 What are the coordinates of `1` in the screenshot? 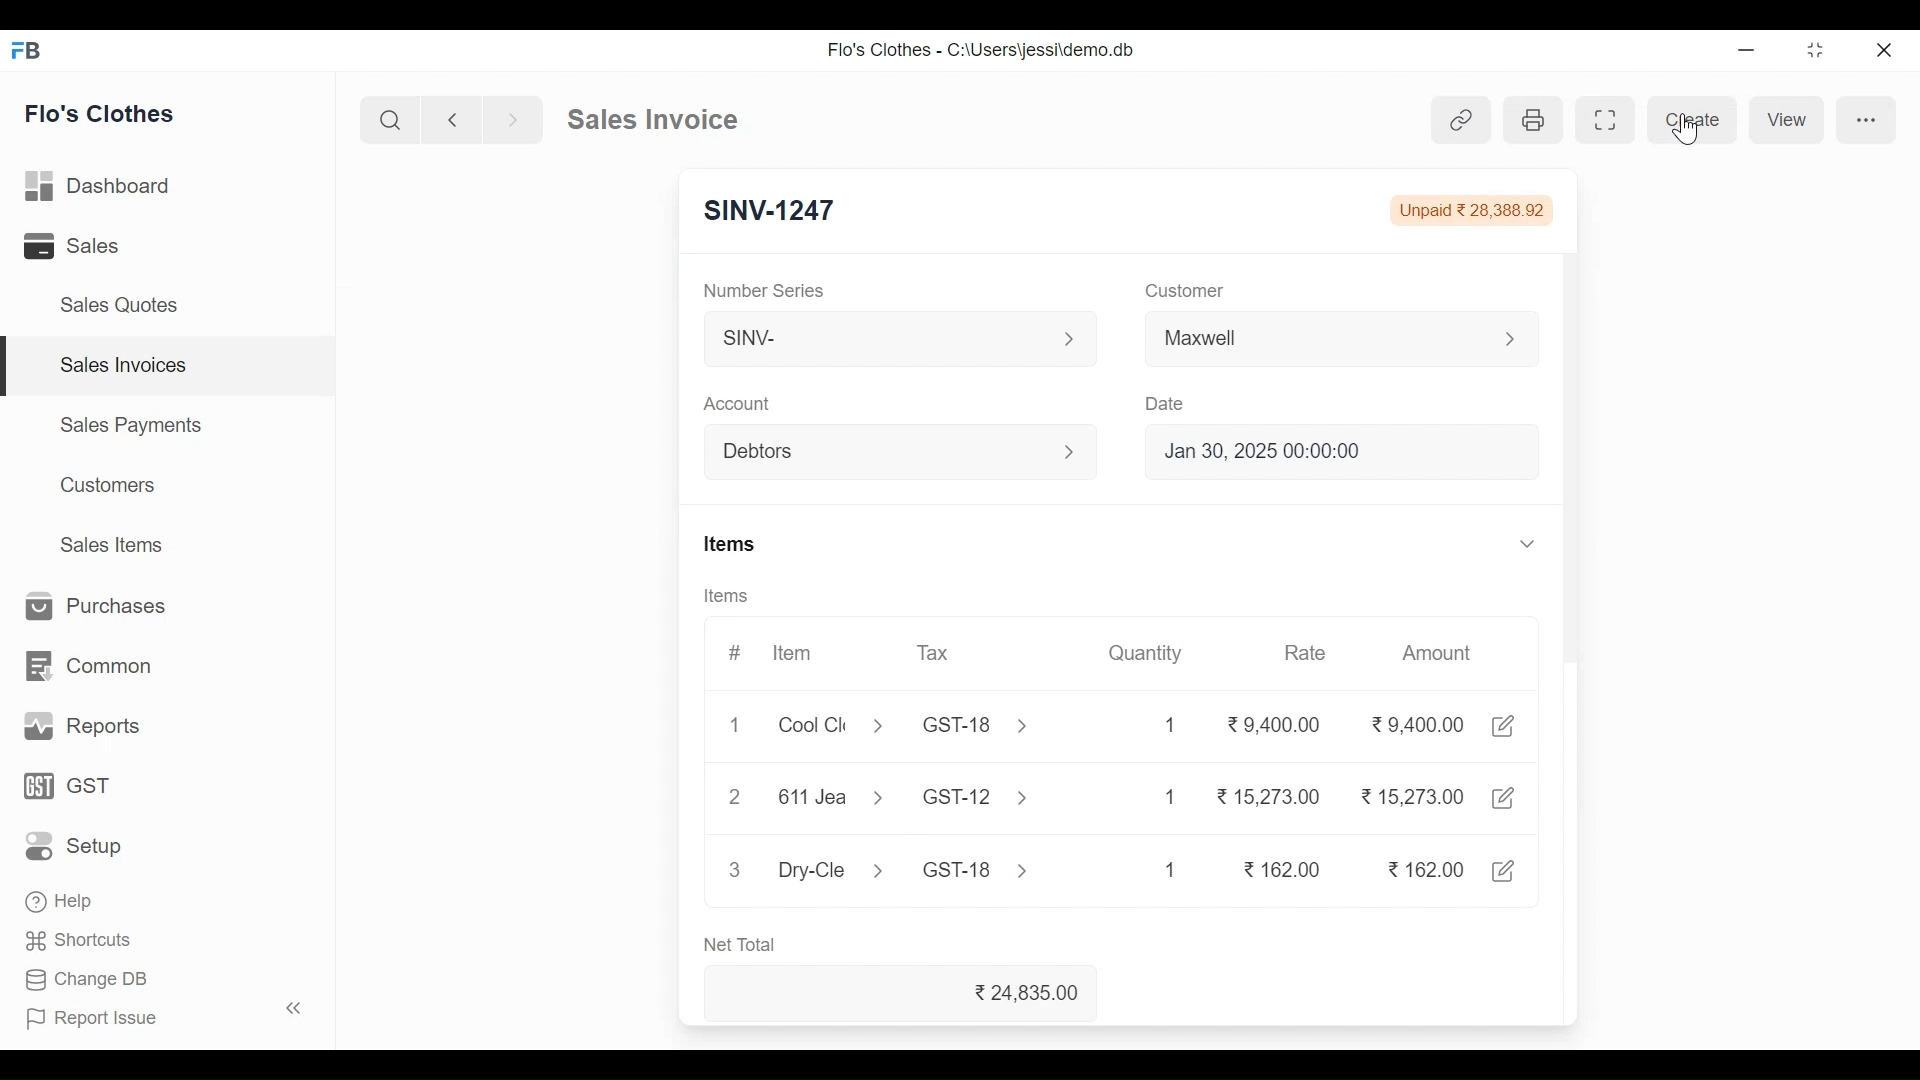 It's located at (735, 724).